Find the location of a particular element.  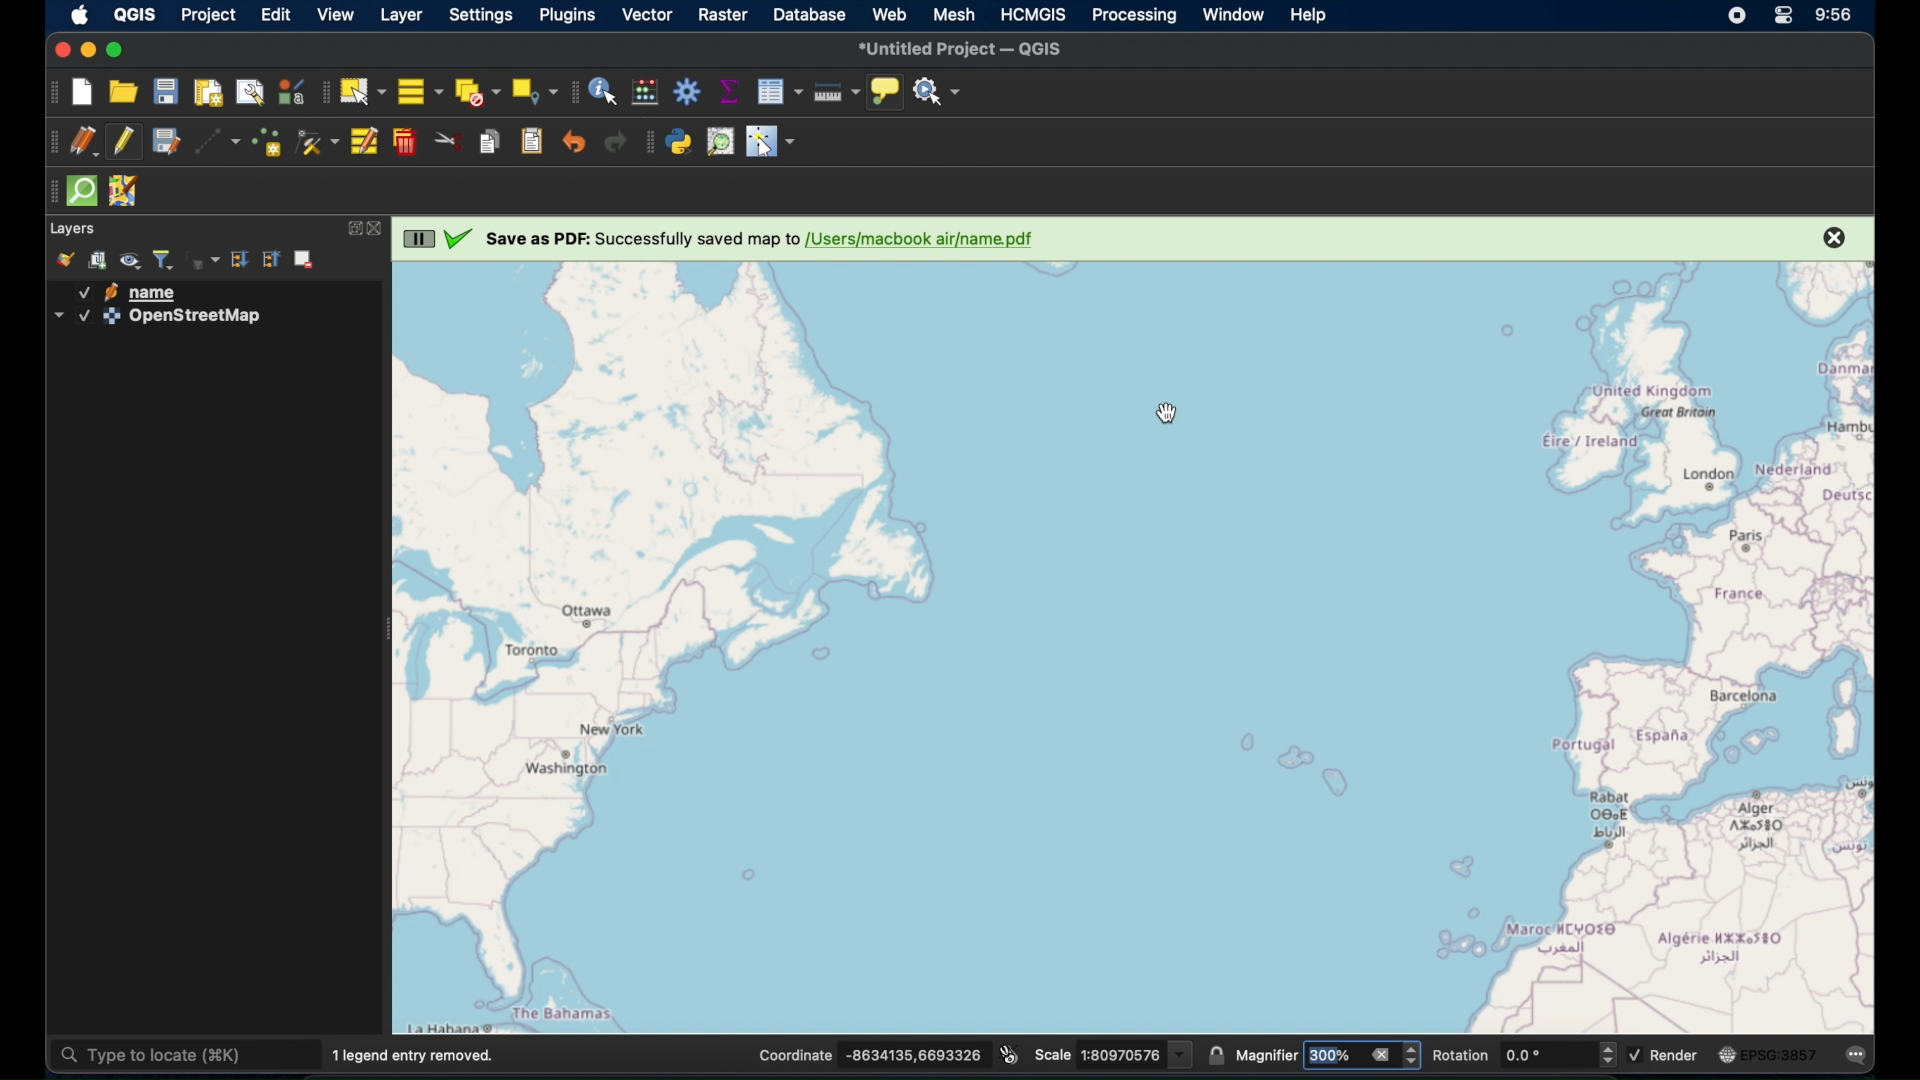

current edits is located at coordinates (84, 142).